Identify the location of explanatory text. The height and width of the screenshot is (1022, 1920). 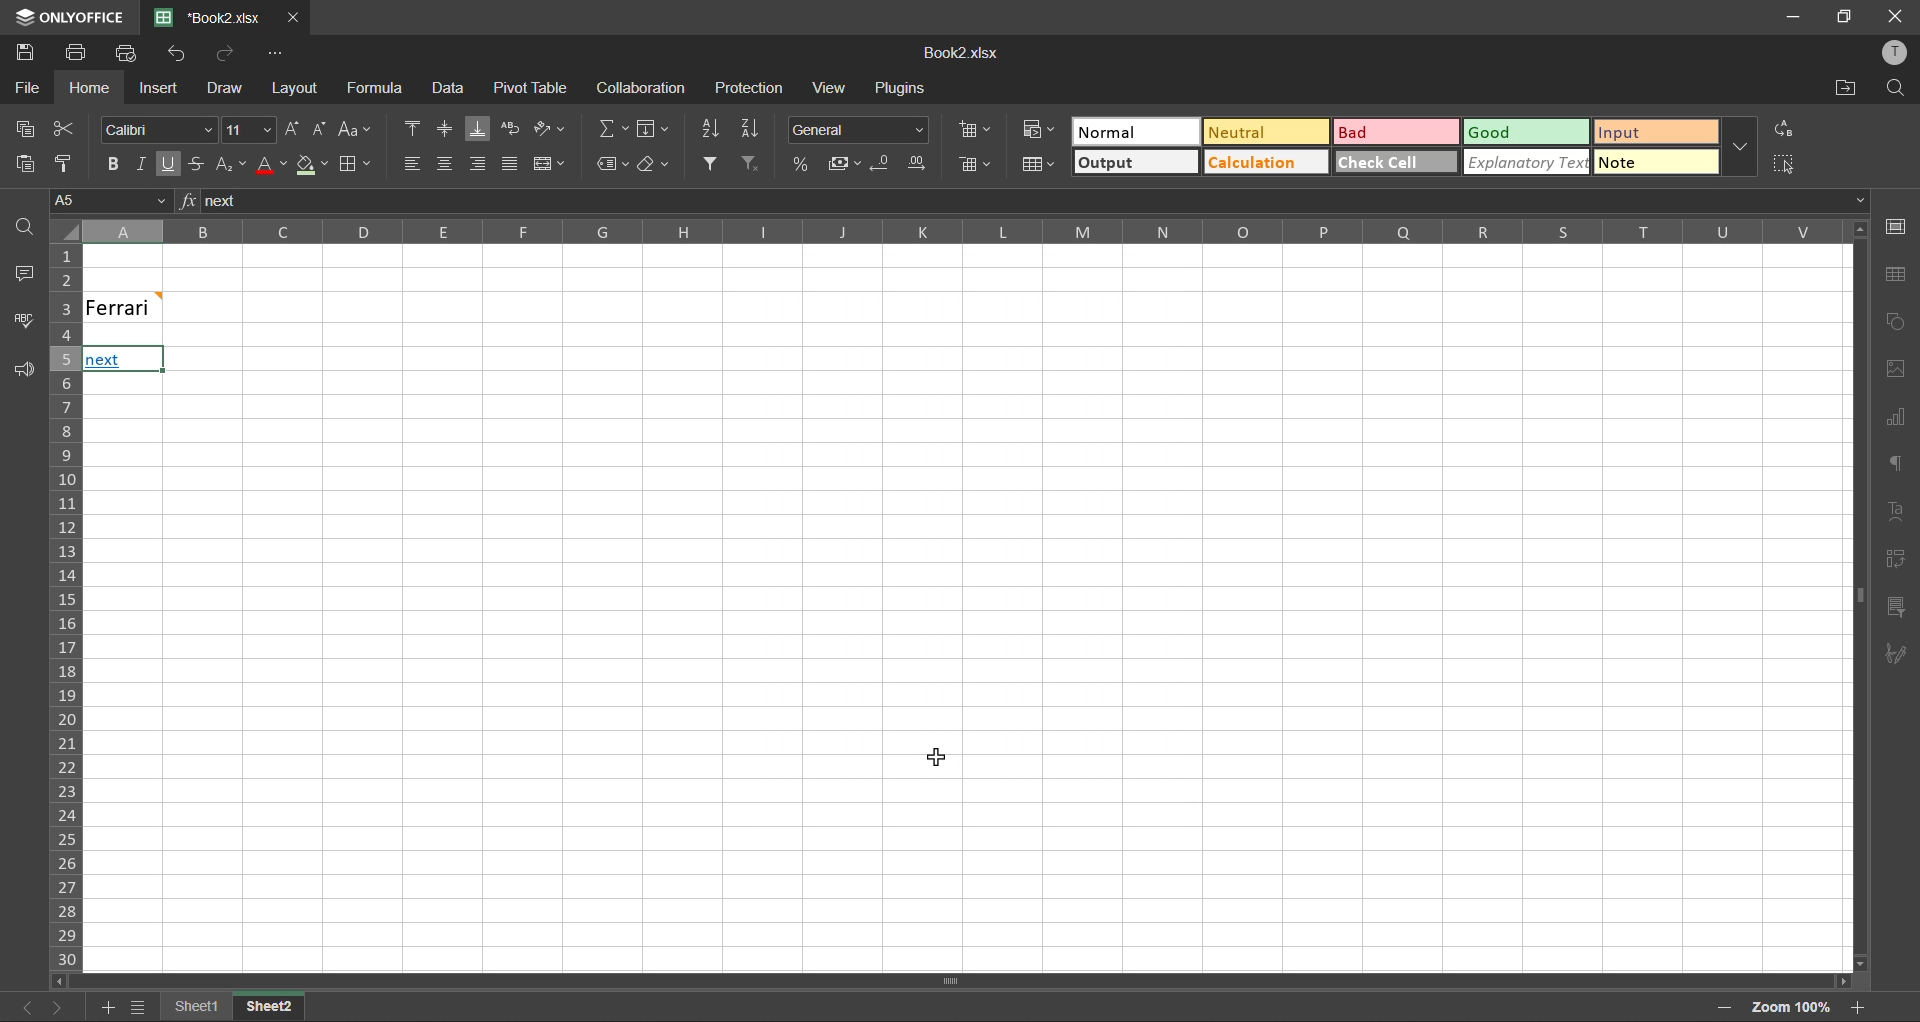
(1525, 165).